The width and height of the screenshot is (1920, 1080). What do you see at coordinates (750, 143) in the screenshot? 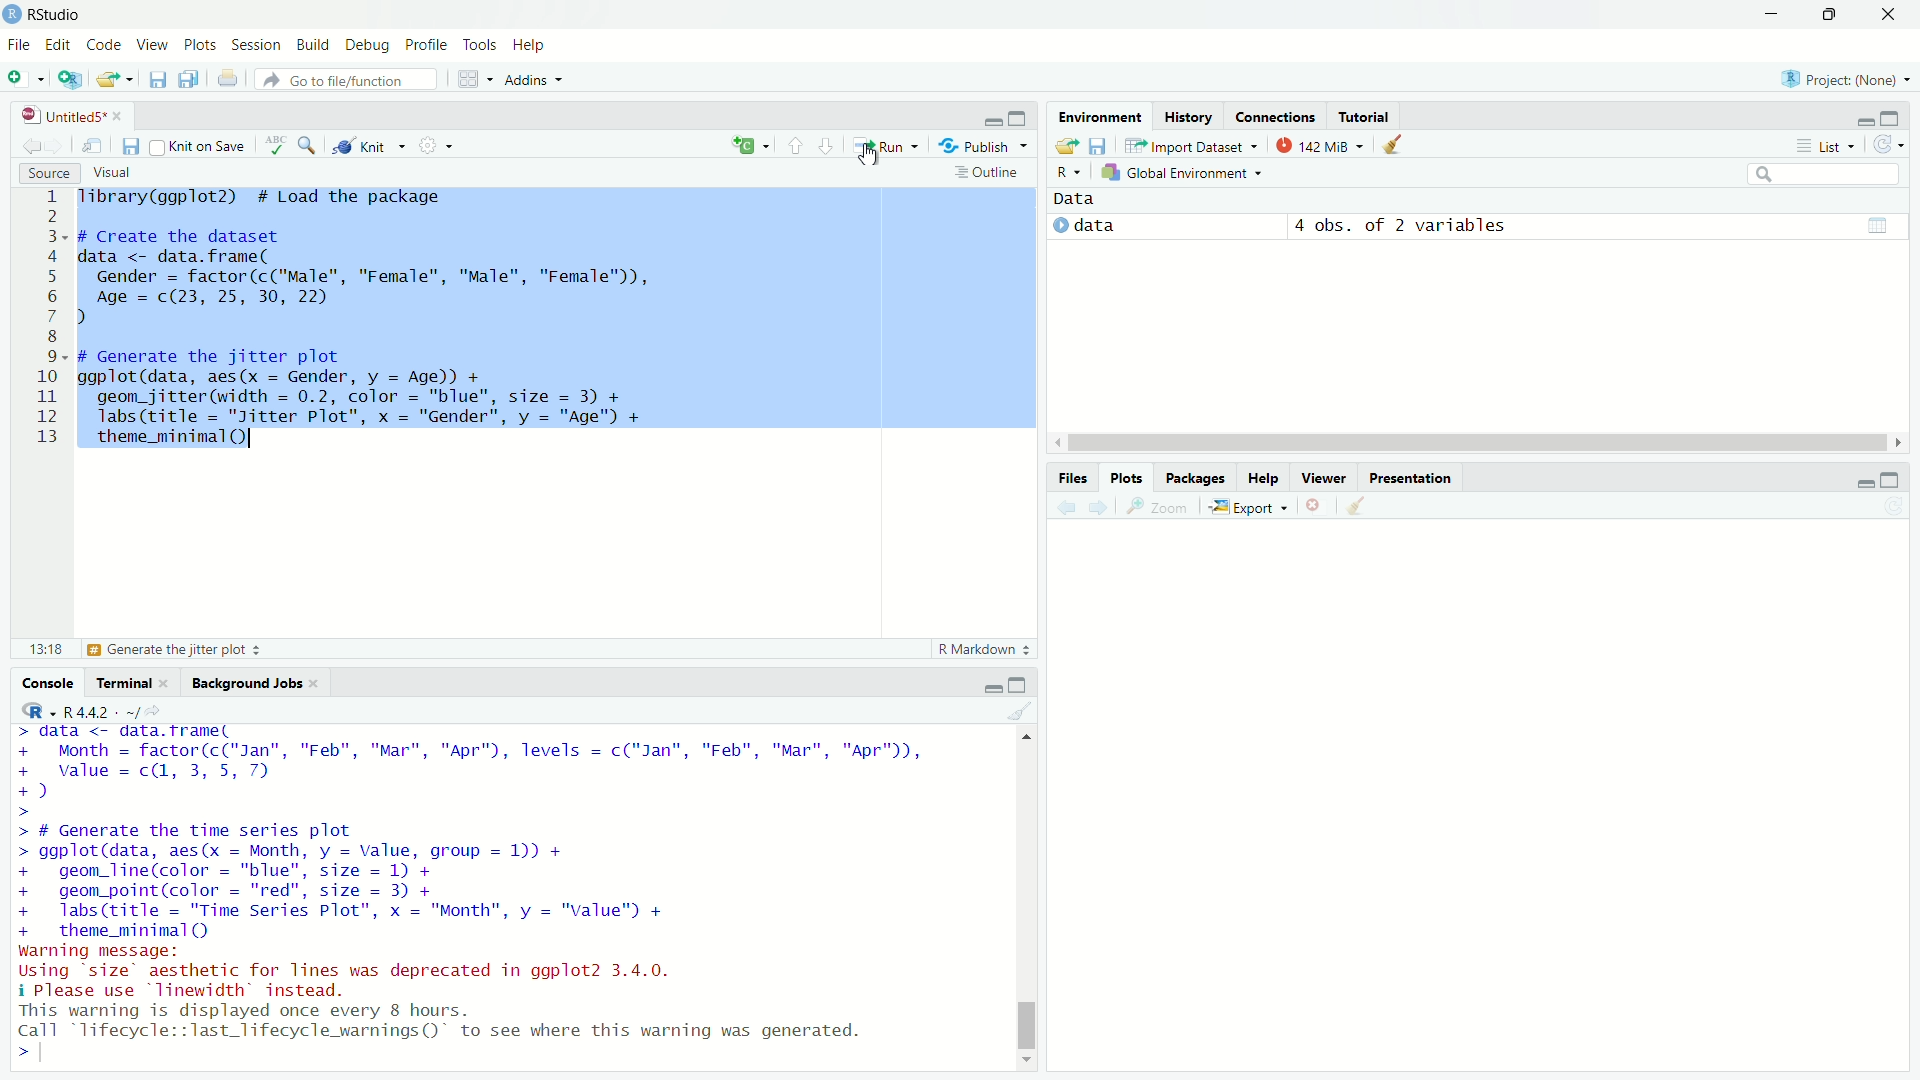
I see `insert a chunk of code` at bounding box center [750, 143].